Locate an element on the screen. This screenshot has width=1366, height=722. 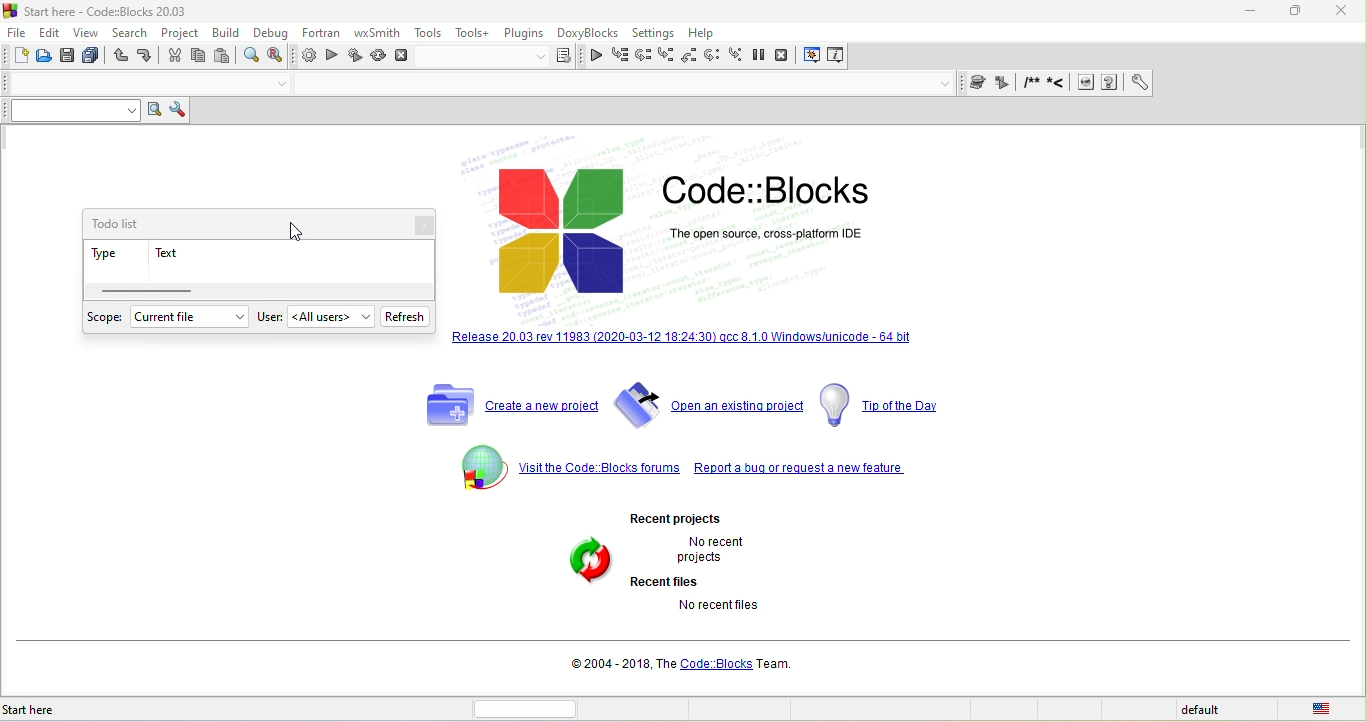
recent project and recent files is located at coordinates (590, 578).